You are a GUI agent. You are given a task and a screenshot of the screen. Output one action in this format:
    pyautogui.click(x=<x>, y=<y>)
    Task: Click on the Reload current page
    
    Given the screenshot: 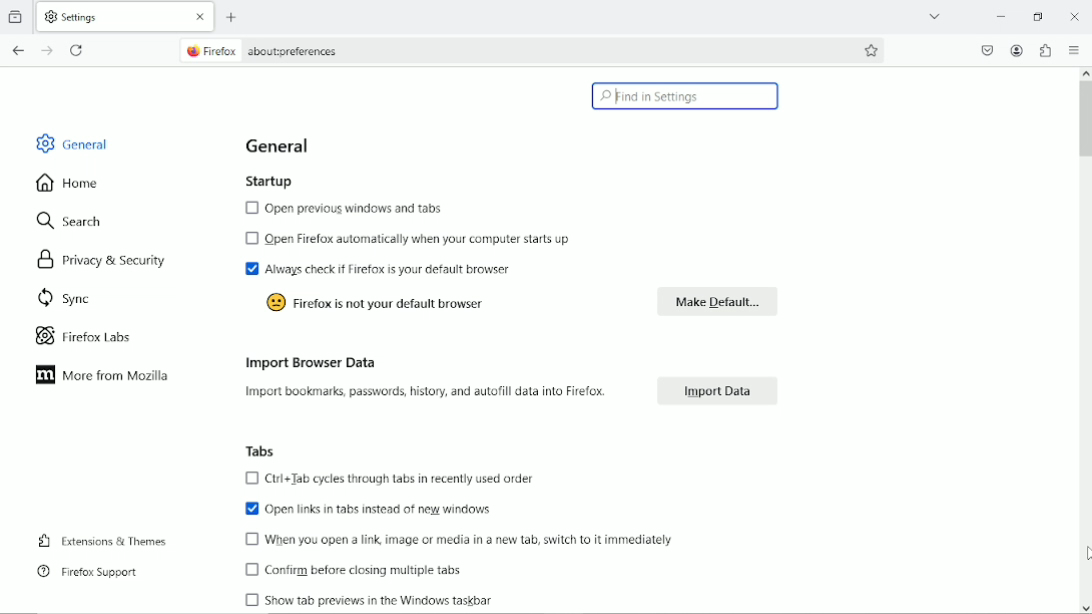 What is the action you would take?
    pyautogui.click(x=78, y=50)
    